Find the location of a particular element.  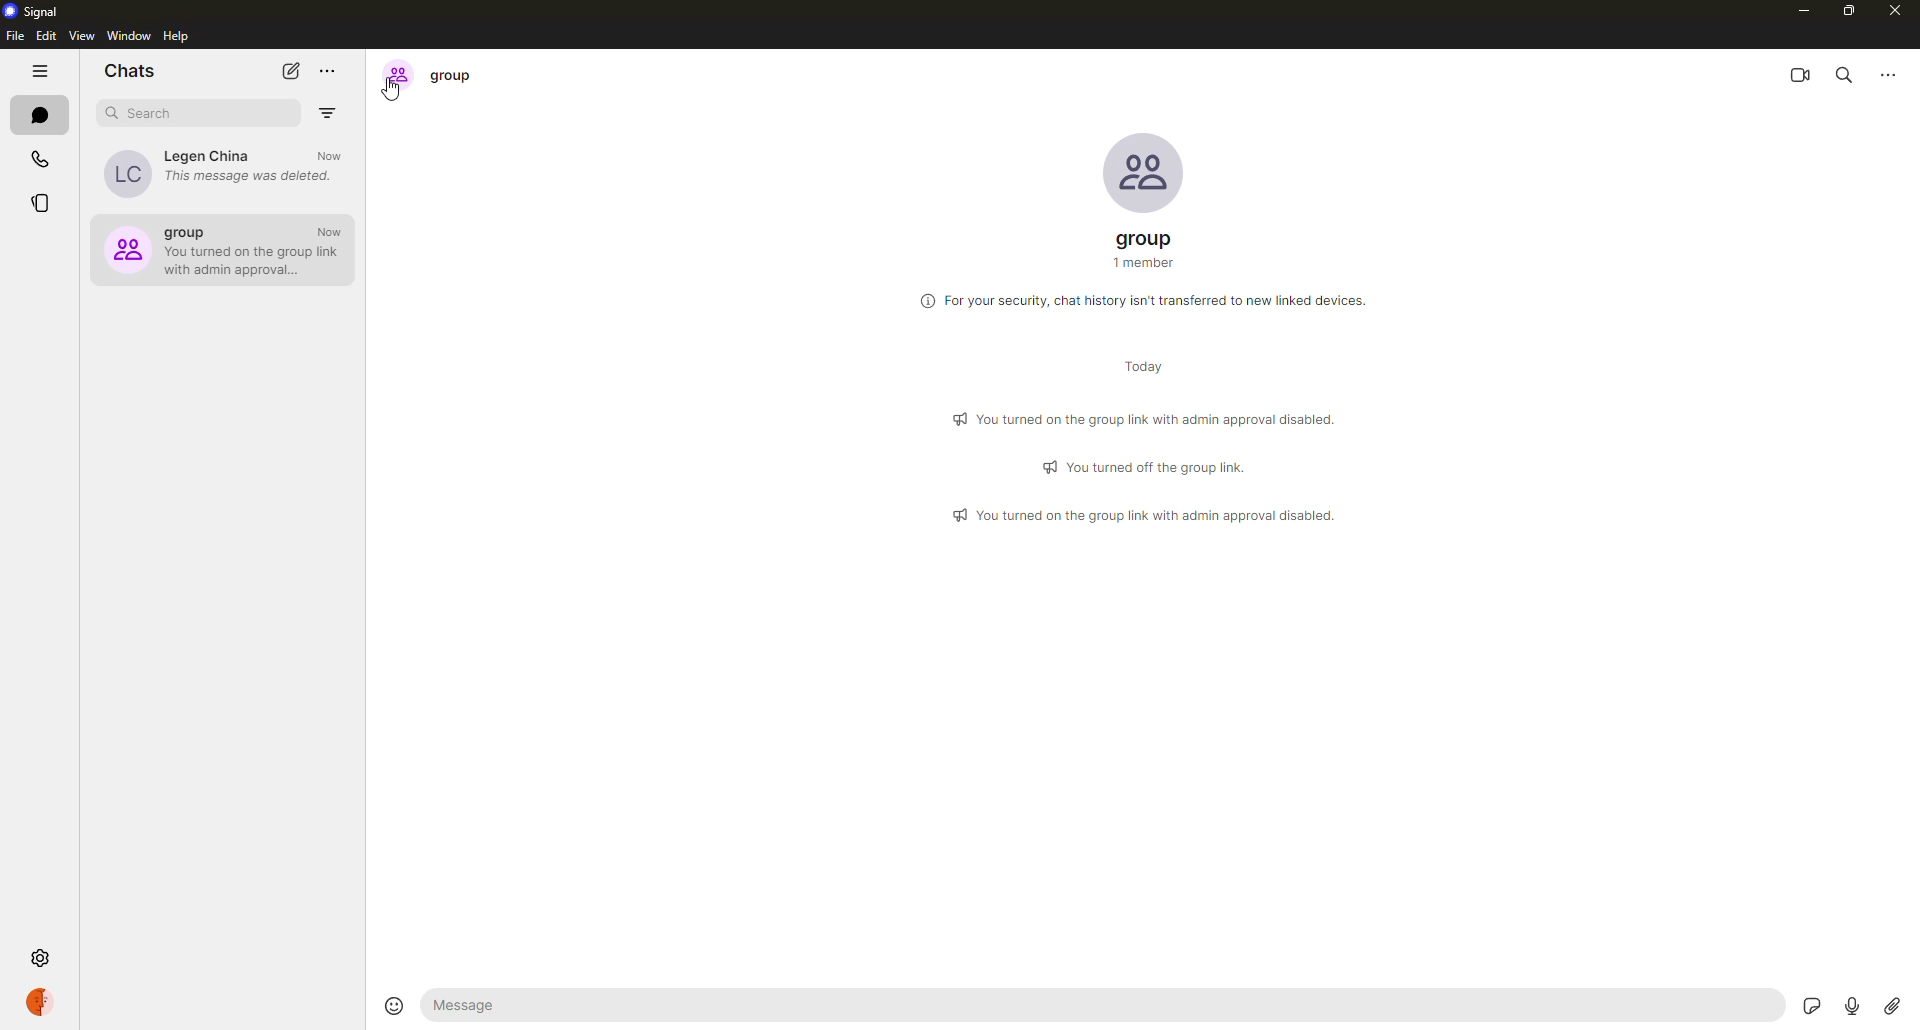

filter is located at coordinates (327, 113).